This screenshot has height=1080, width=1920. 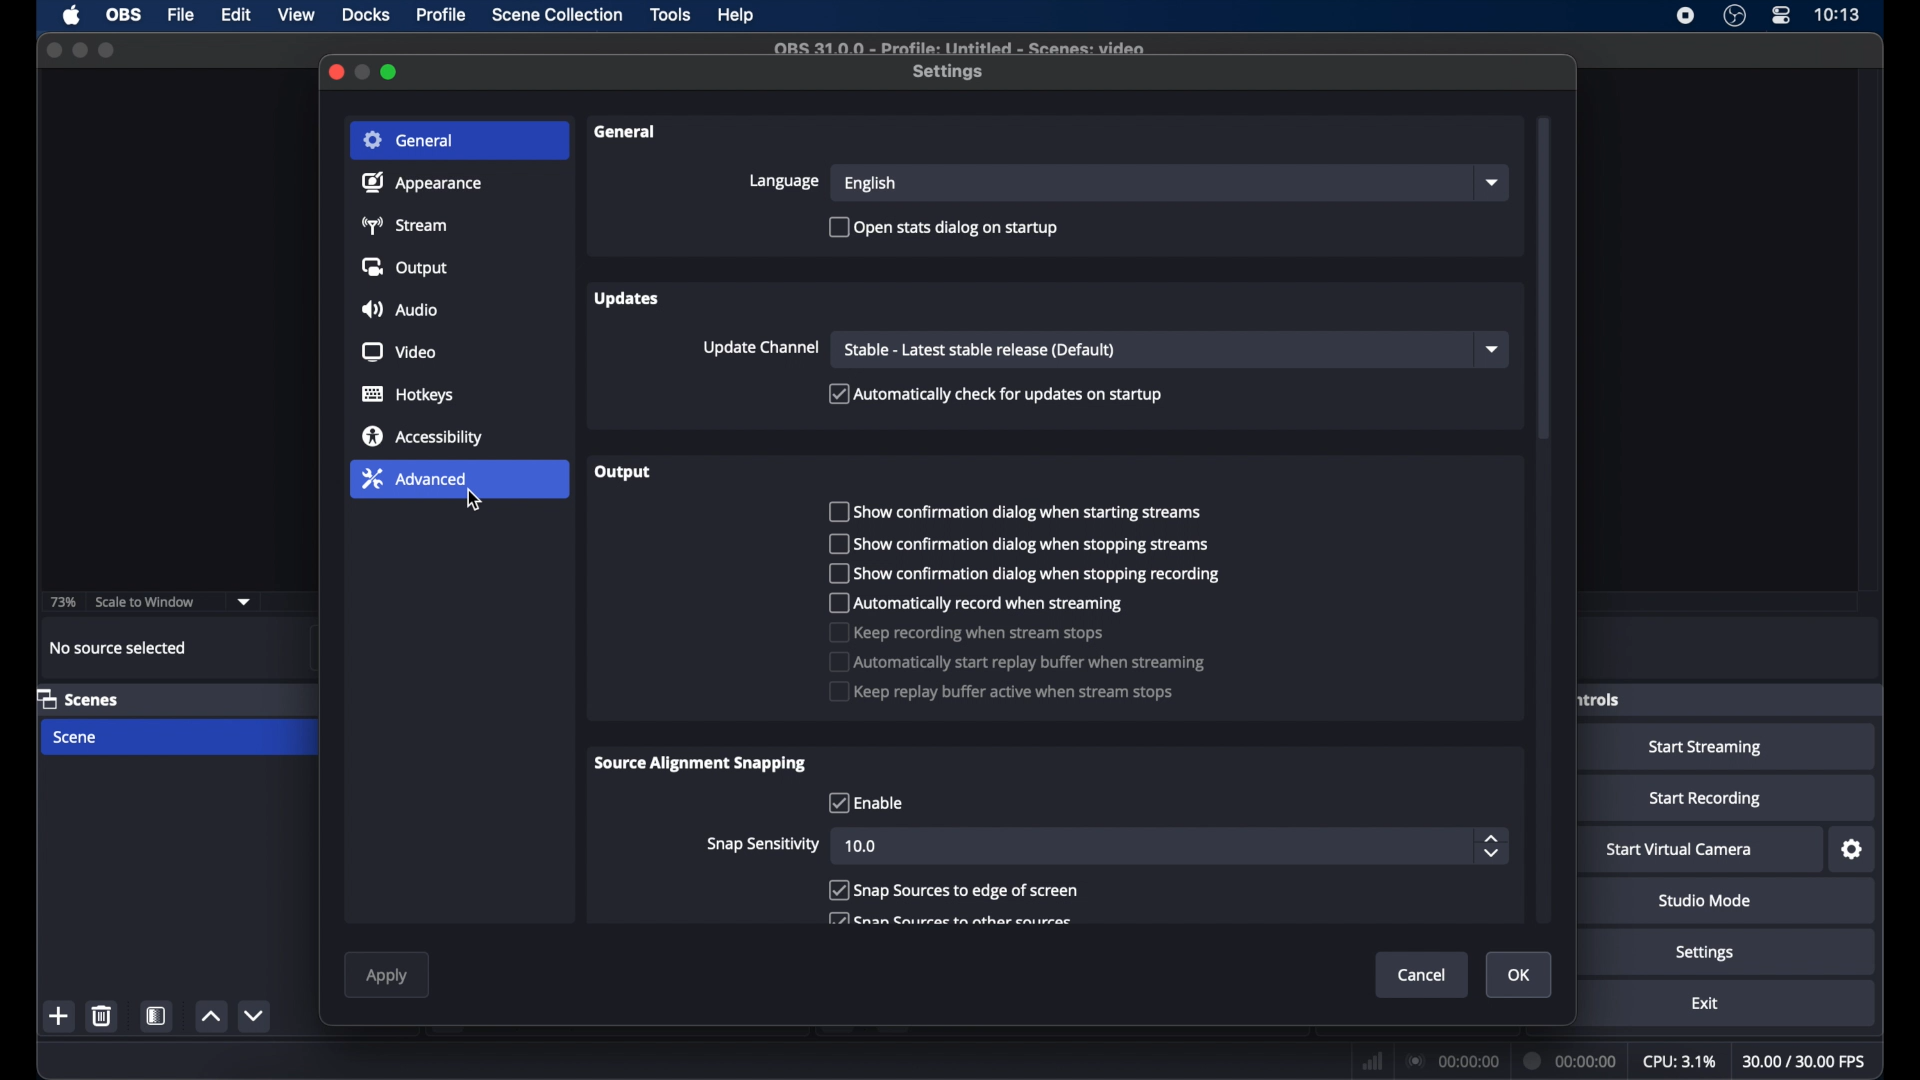 I want to click on studio mode, so click(x=1705, y=902).